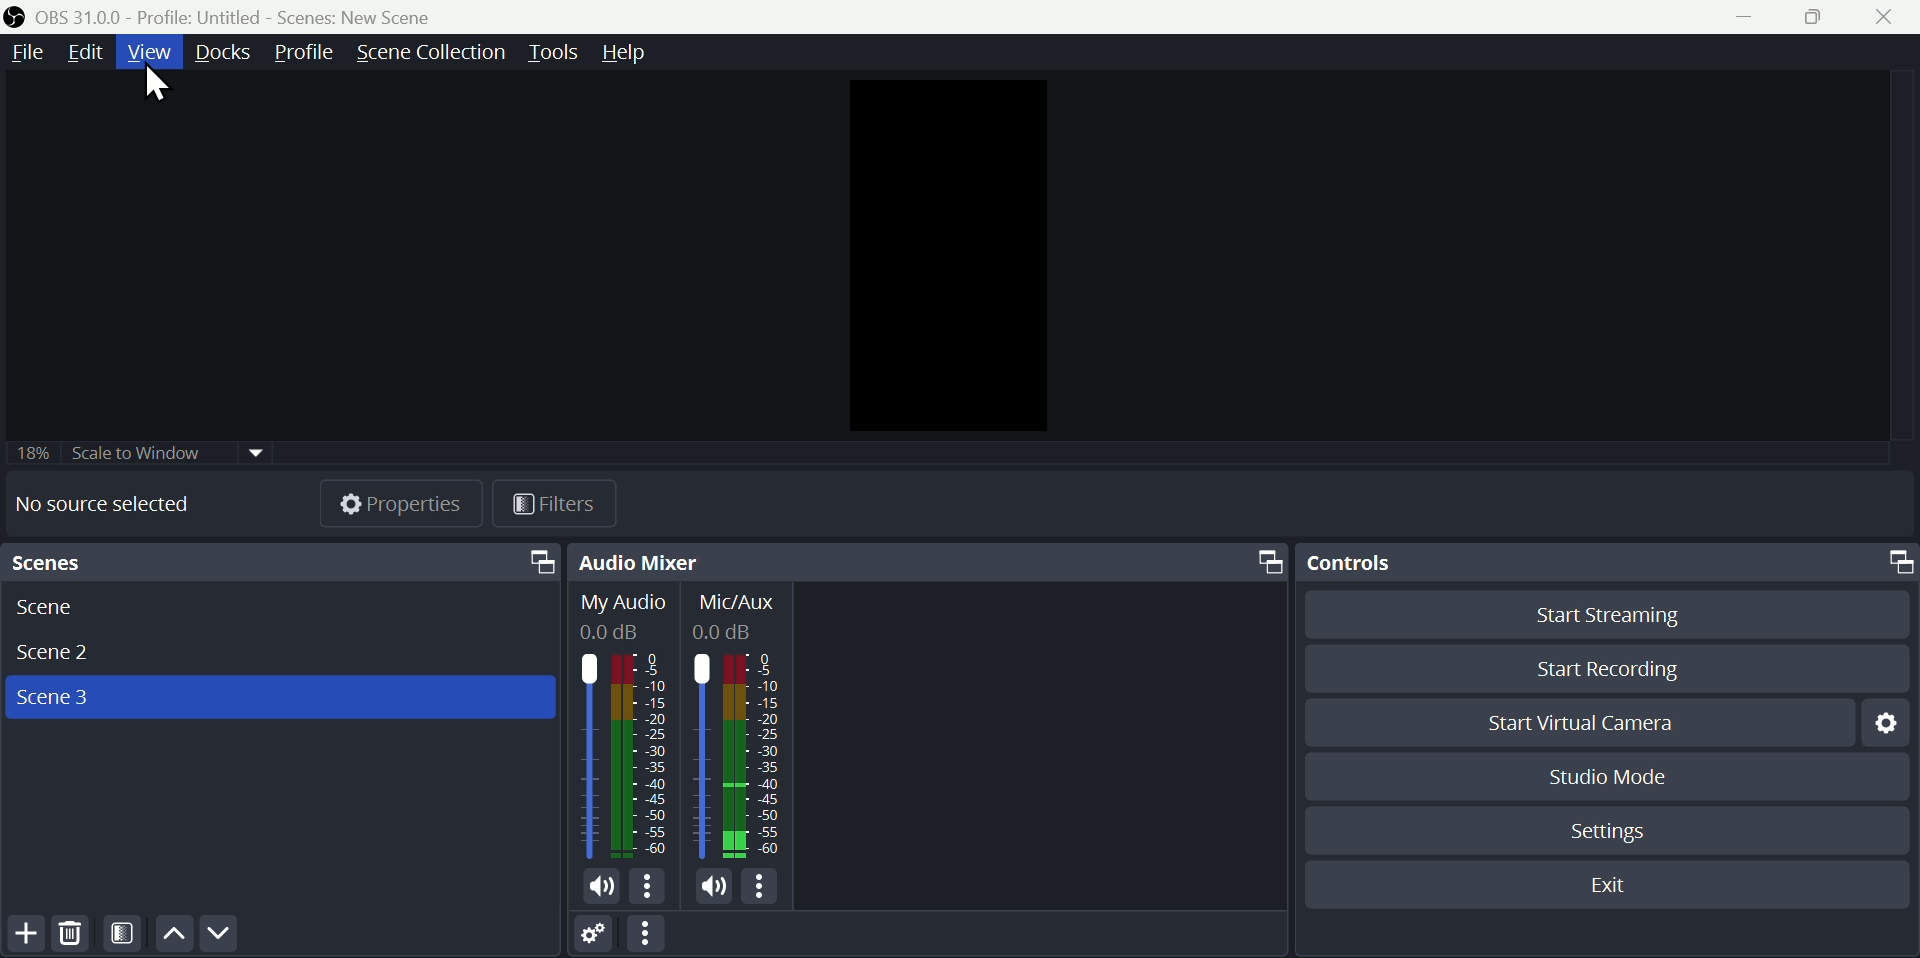  I want to click on Exit, so click(1602, 883).